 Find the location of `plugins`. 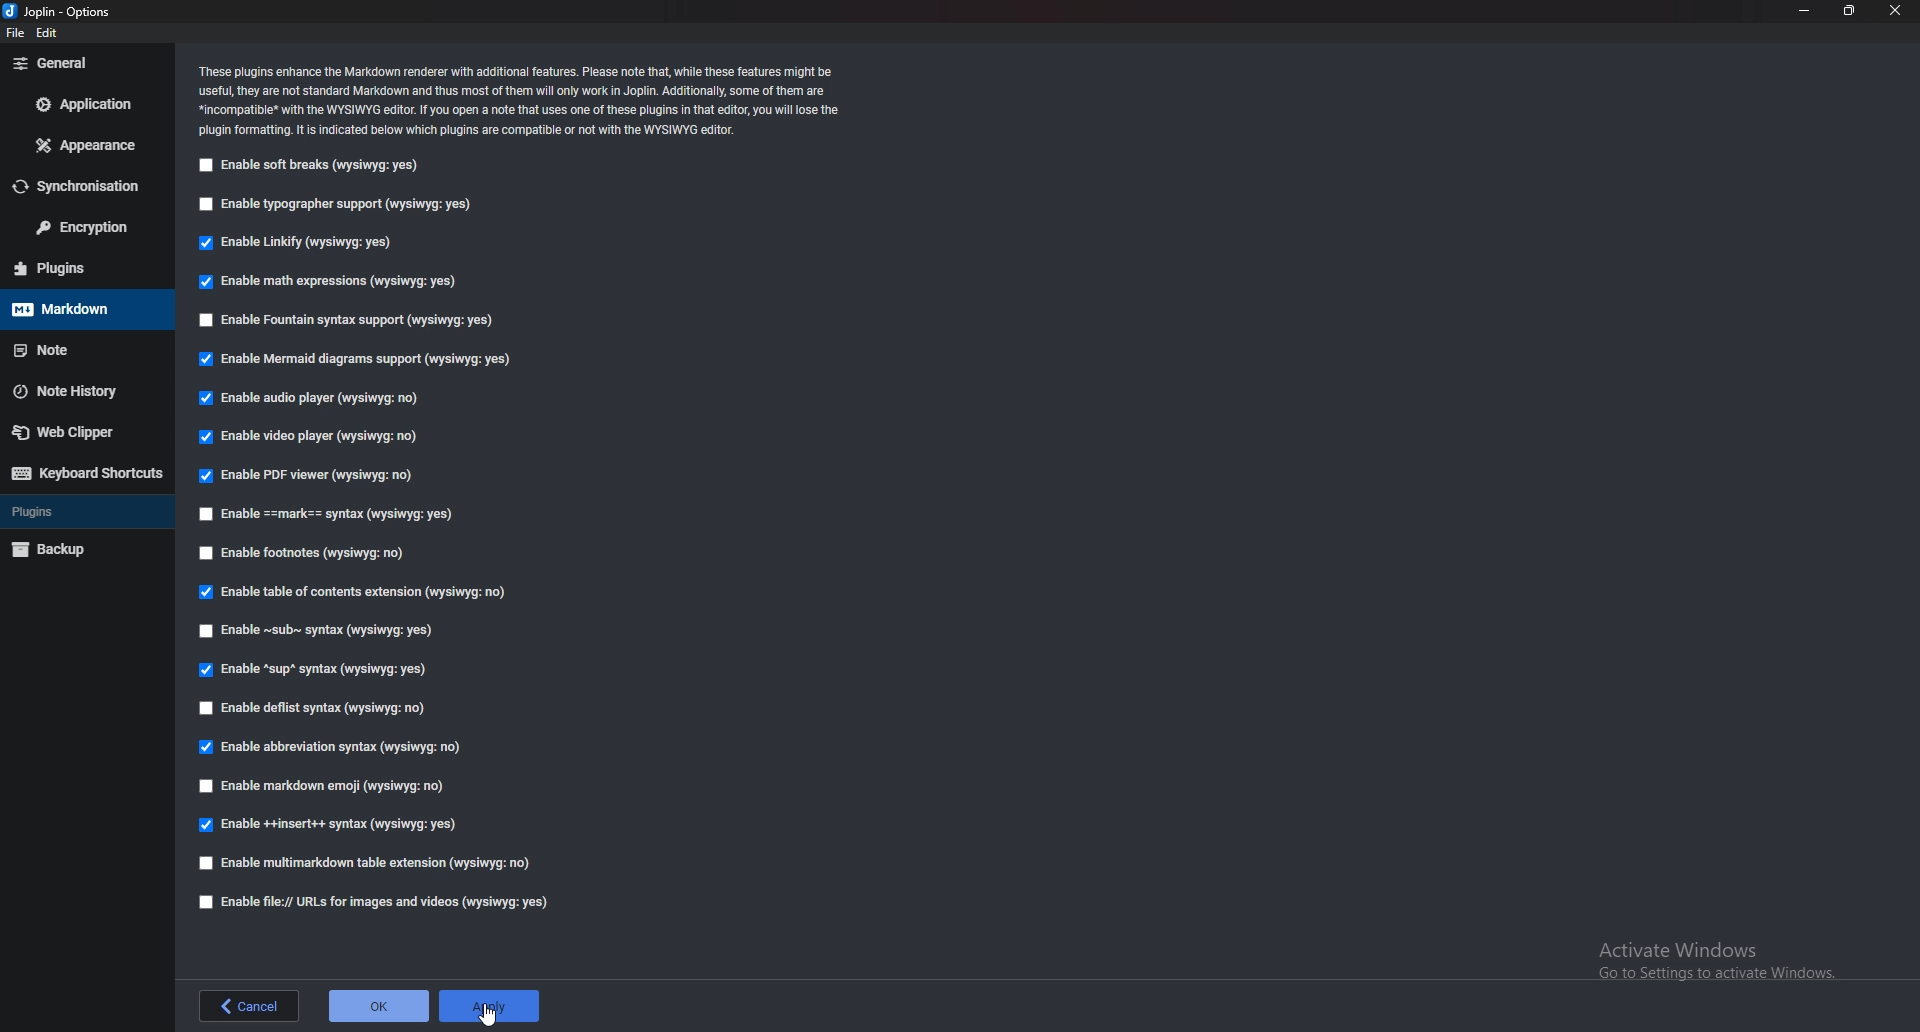

plugins is located at coordinates (87, 510).